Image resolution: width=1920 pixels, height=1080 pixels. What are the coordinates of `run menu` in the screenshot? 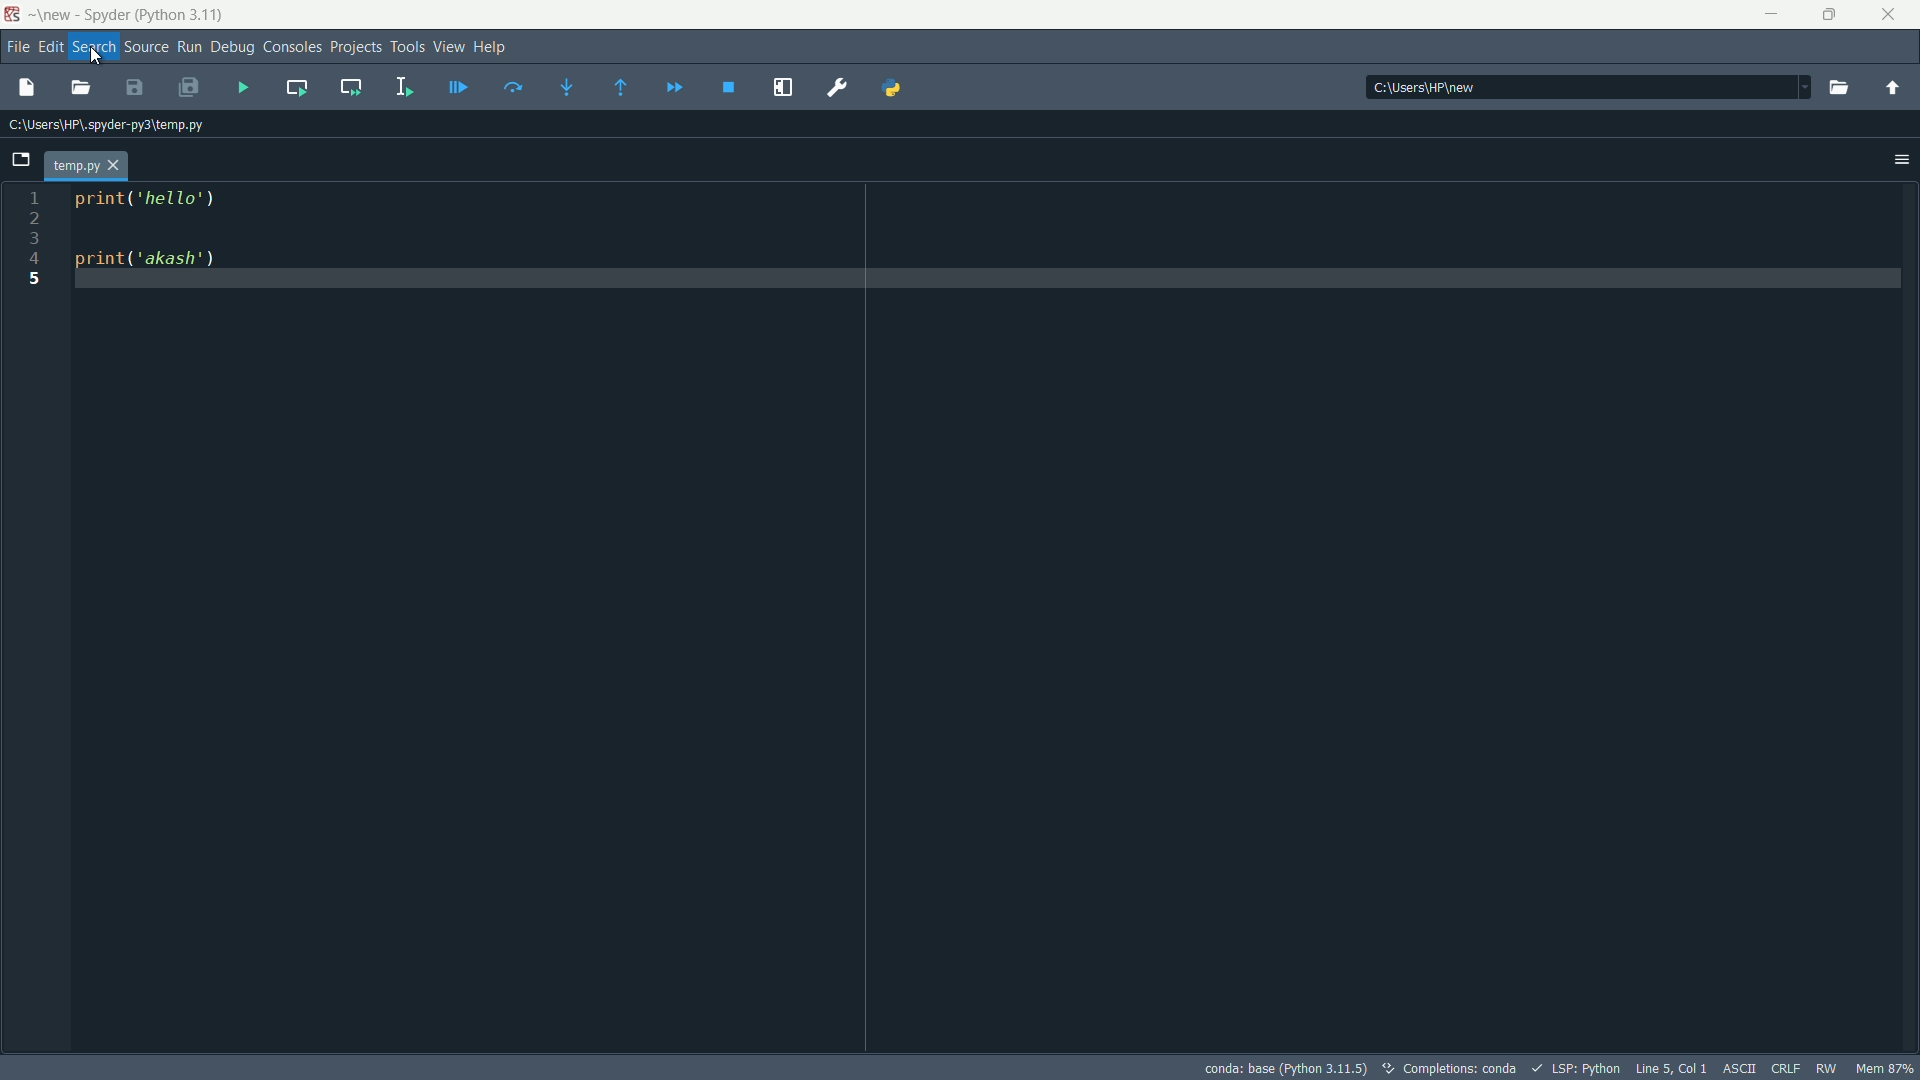 It's located at (190, 48).